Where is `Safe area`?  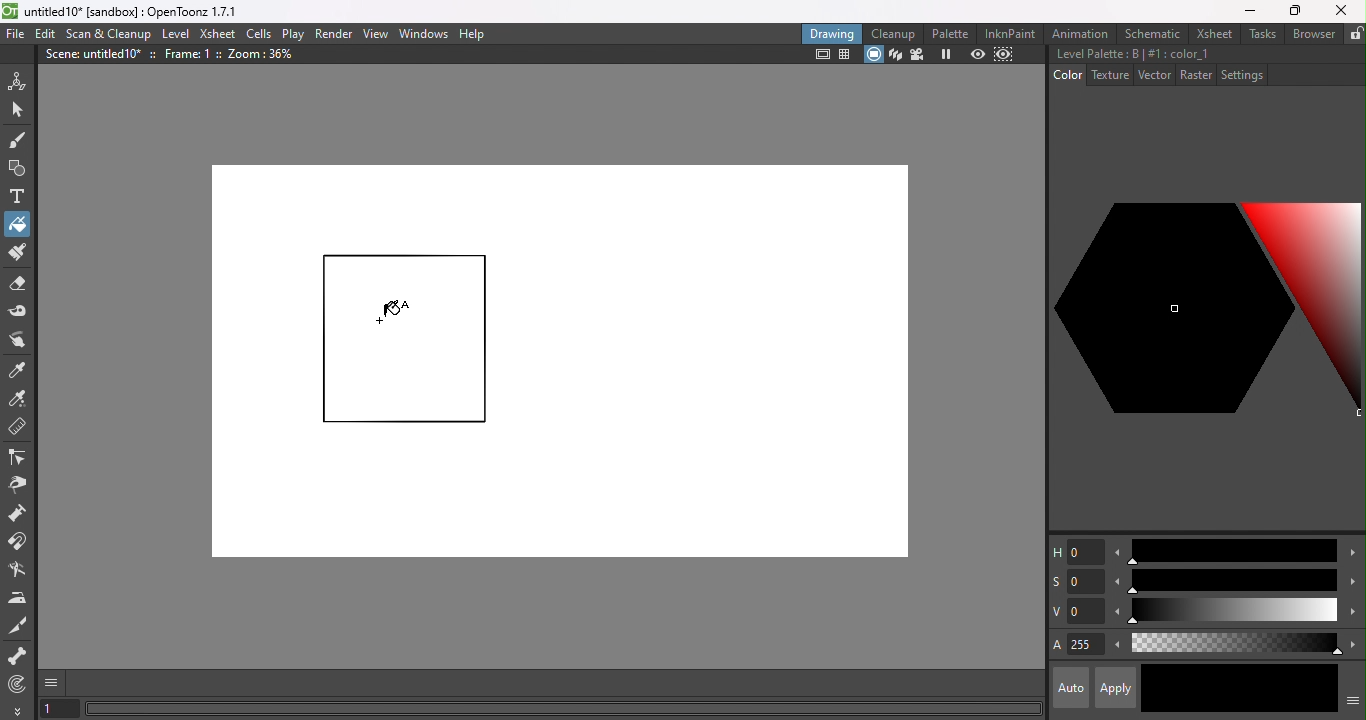
Safe area is located at coordinates (820, 55).